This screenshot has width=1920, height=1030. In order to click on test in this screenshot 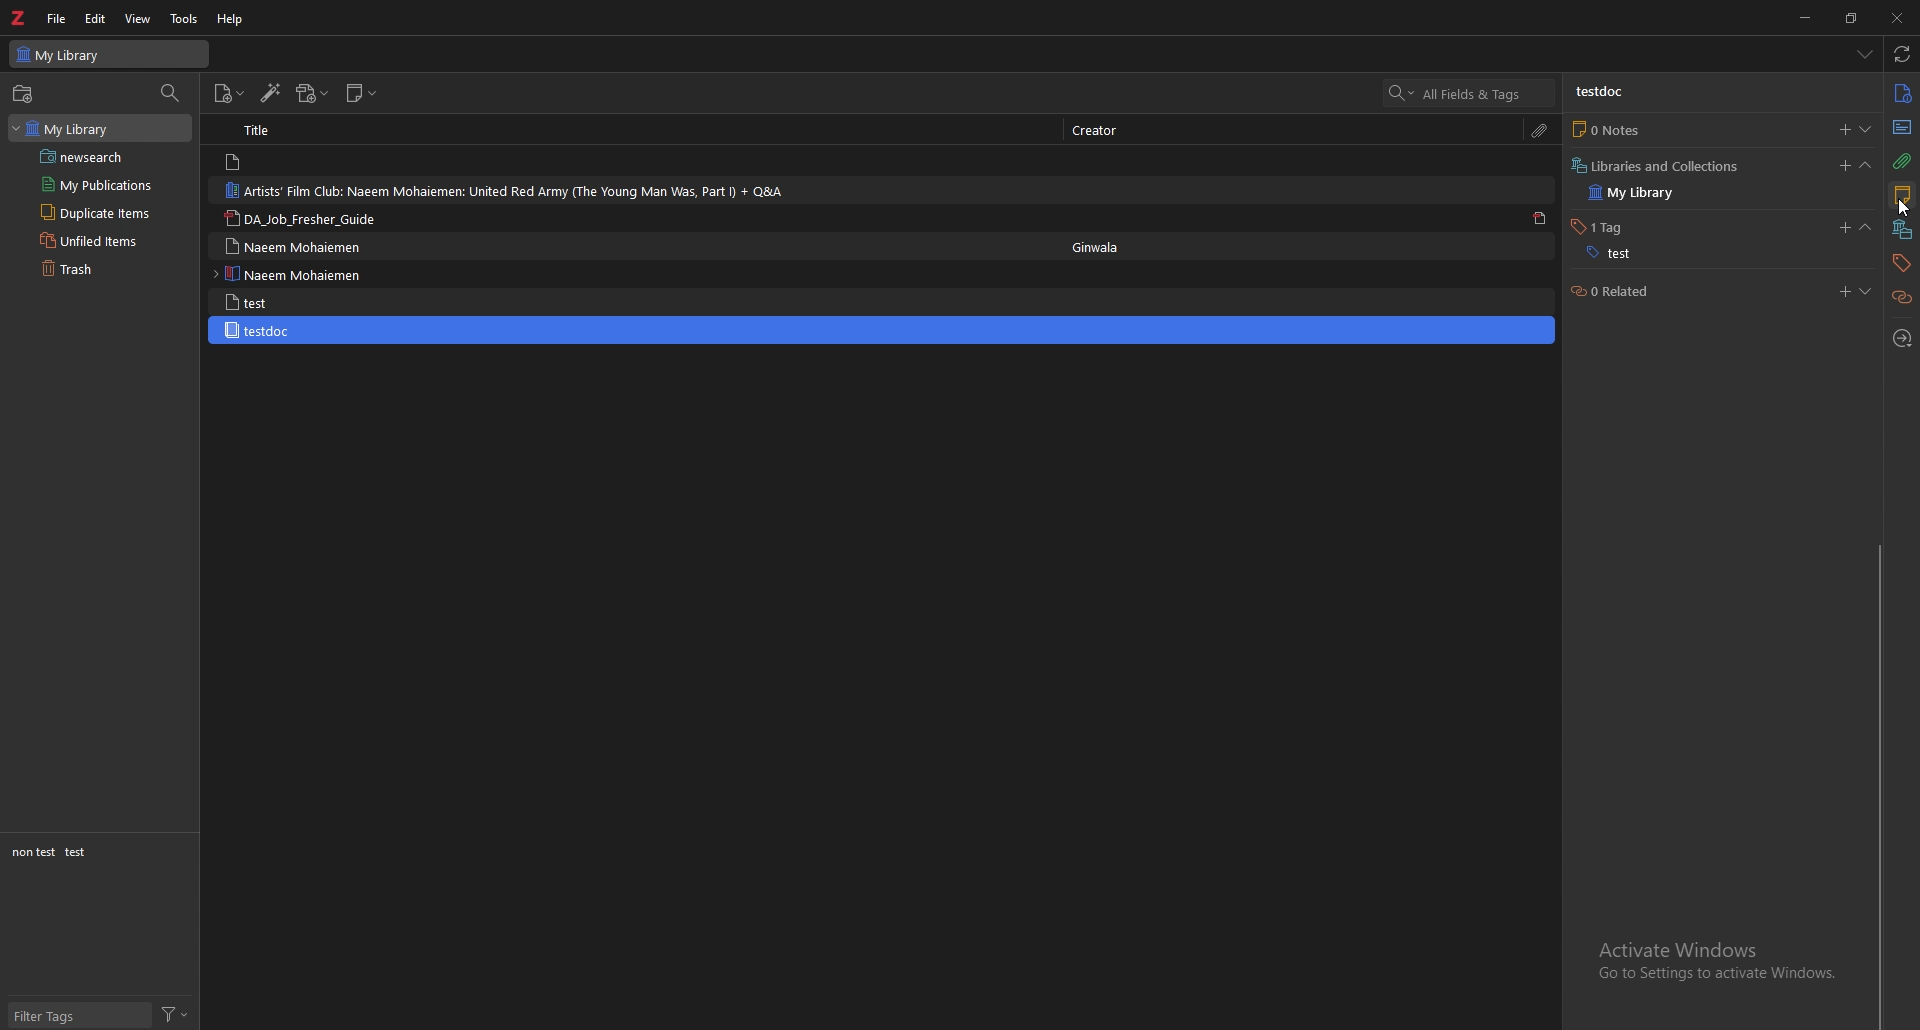, I will do `click(1610, 254)`.